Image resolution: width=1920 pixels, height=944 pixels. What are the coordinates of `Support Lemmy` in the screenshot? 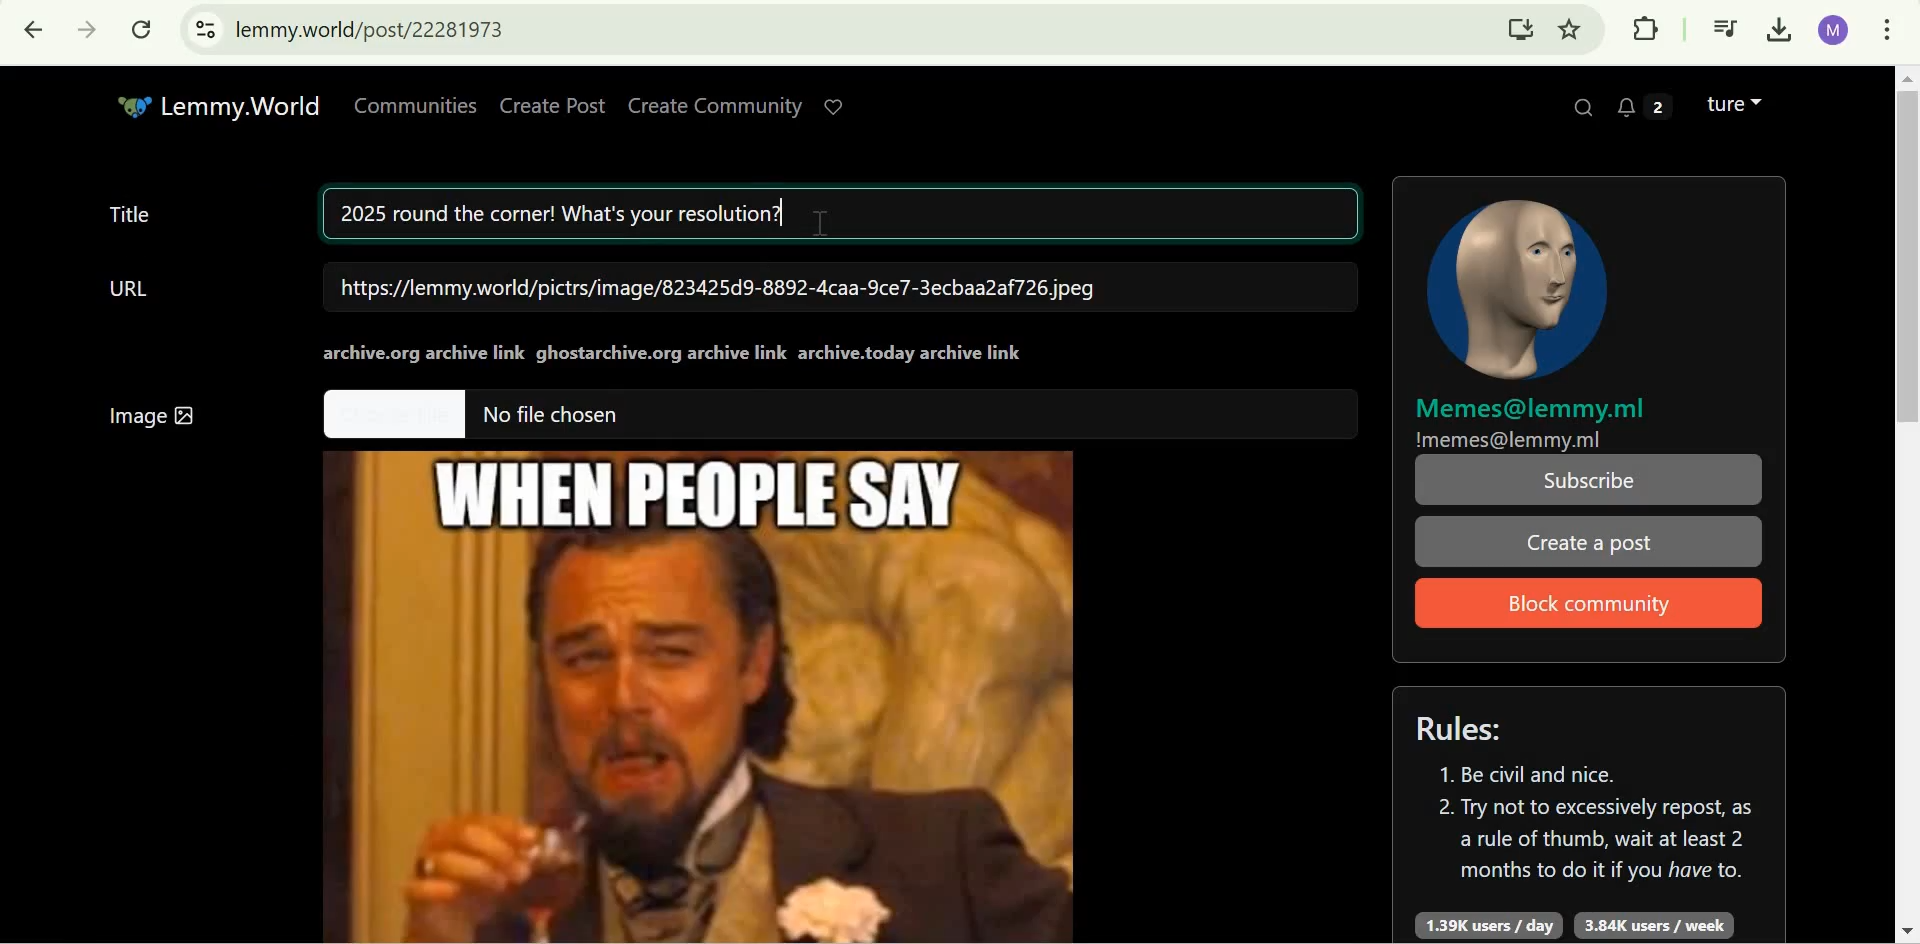 It's located at (836, 106).